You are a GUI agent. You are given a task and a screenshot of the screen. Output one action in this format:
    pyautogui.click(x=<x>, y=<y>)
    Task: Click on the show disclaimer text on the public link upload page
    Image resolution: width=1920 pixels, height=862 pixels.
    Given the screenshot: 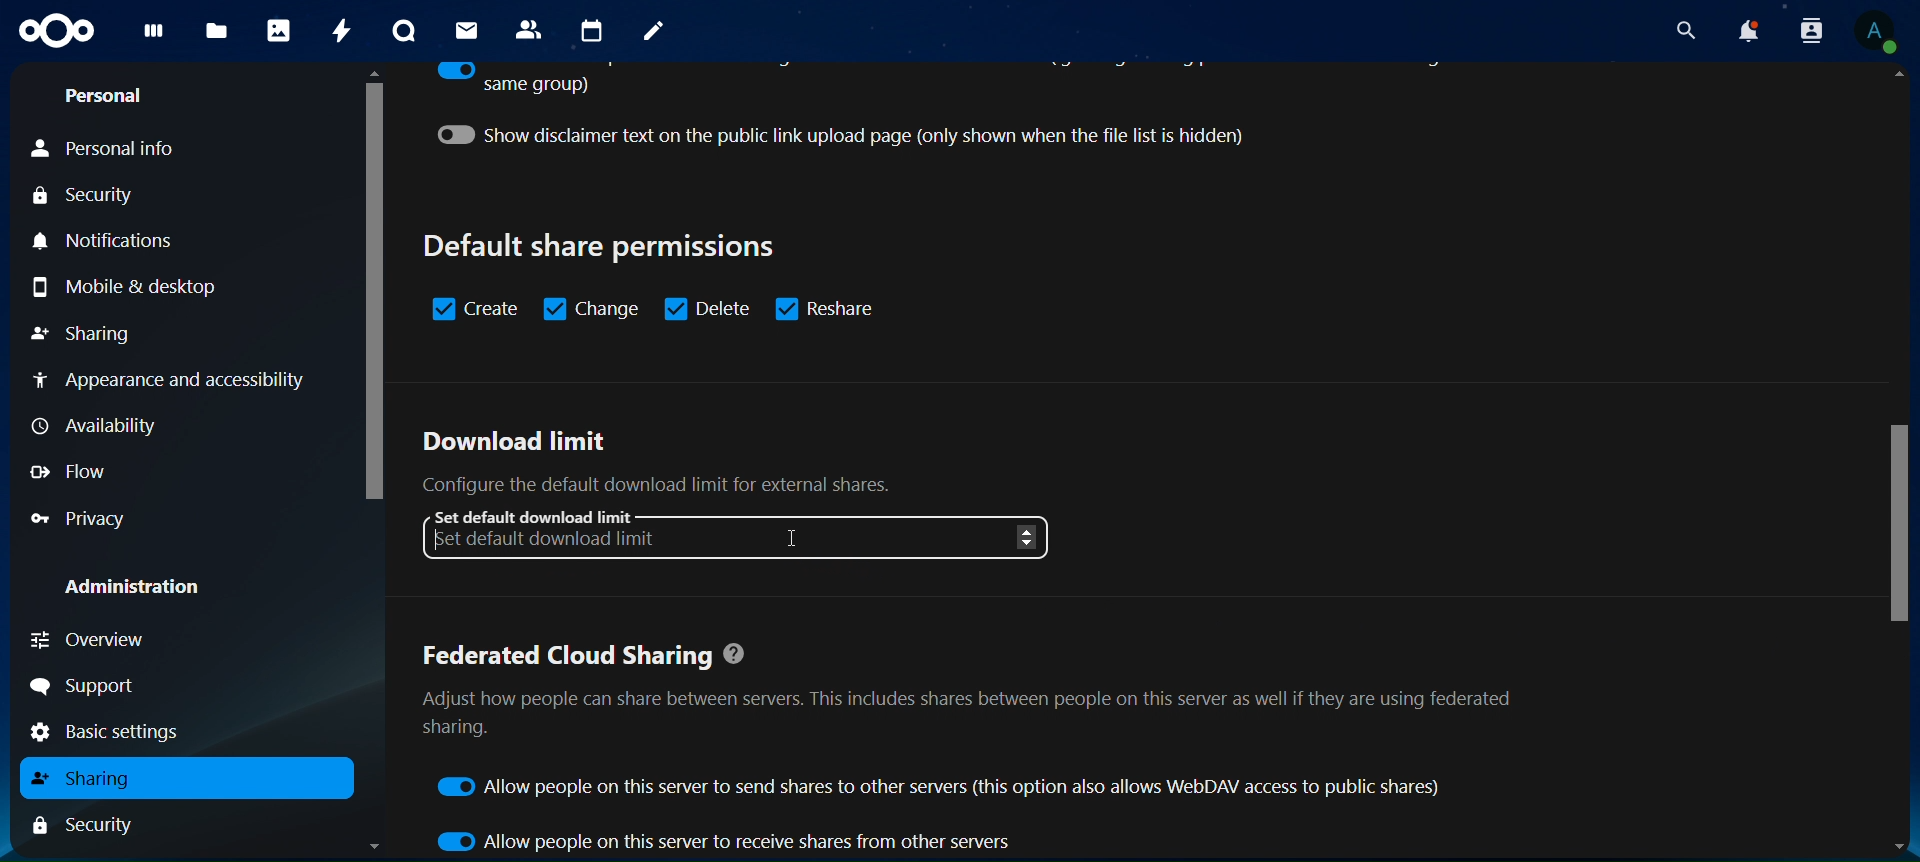 What is the action you would take?
    pyautogui.click(x=864, y=135)
    